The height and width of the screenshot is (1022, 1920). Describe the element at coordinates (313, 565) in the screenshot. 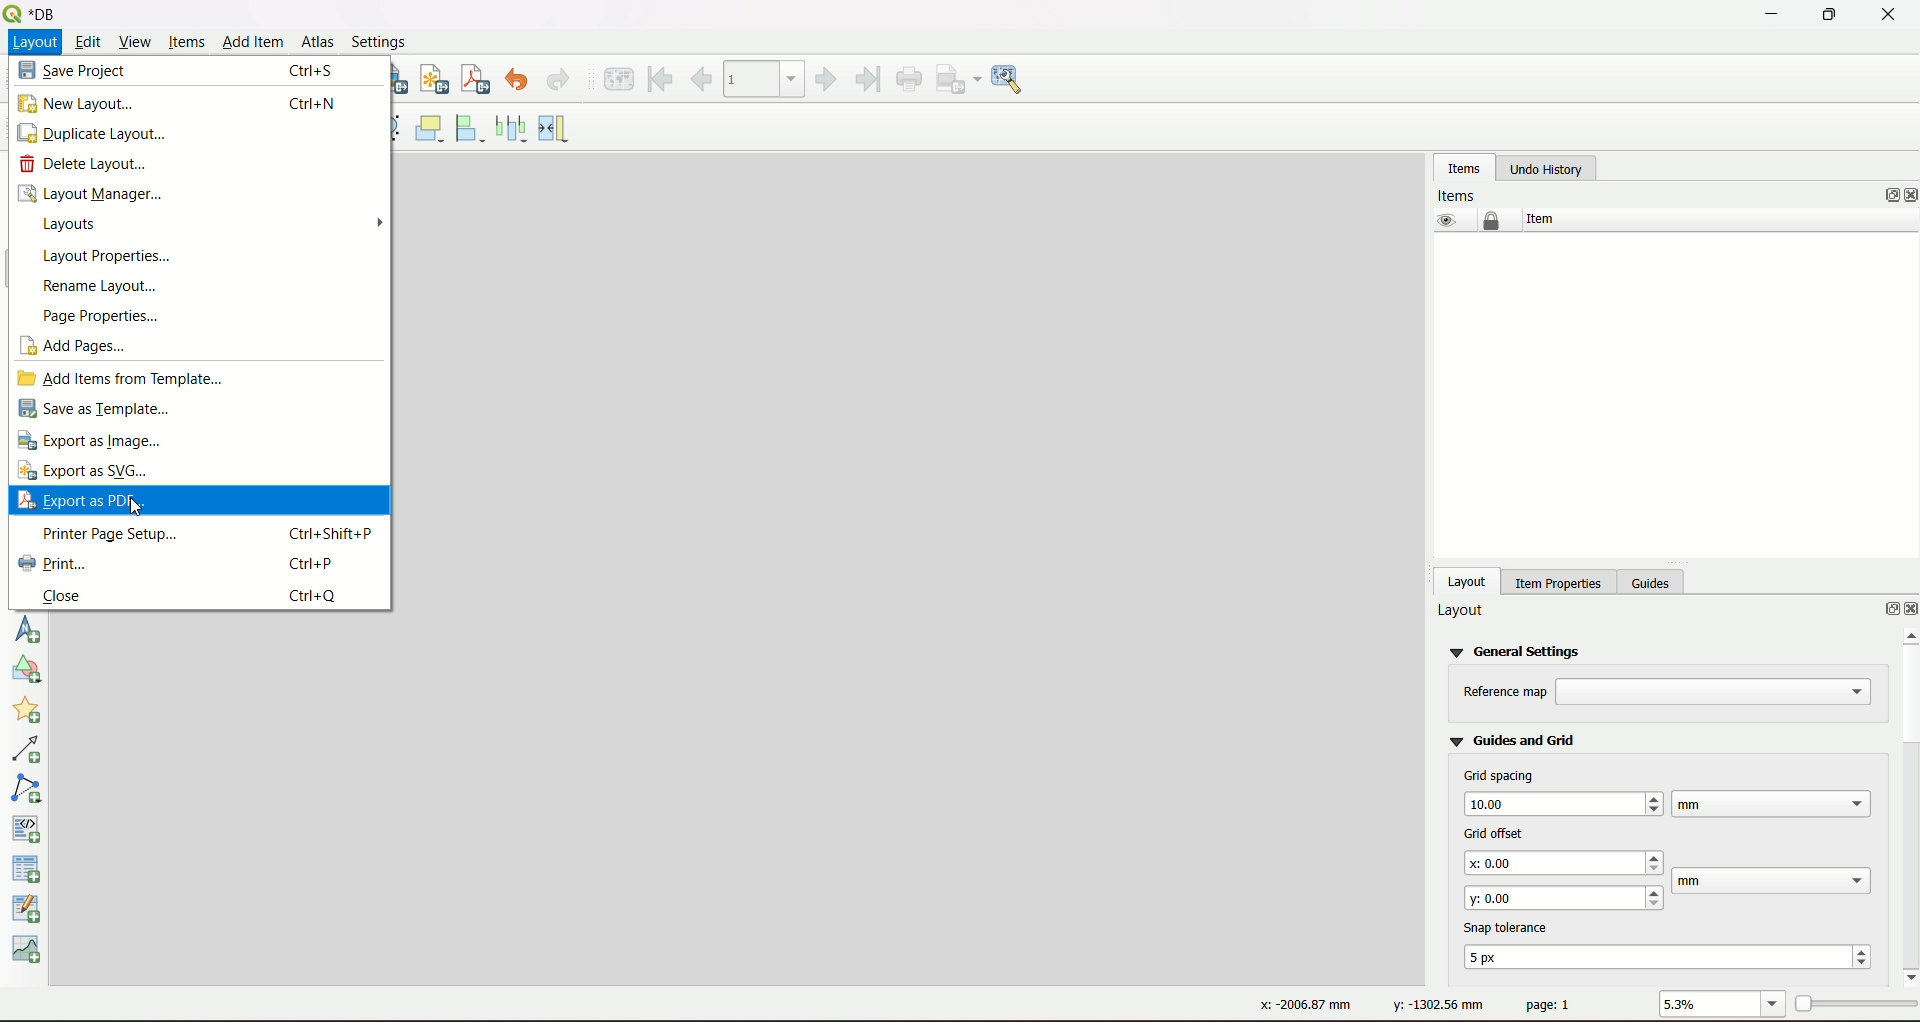

I see `ctrl+P` at that location.